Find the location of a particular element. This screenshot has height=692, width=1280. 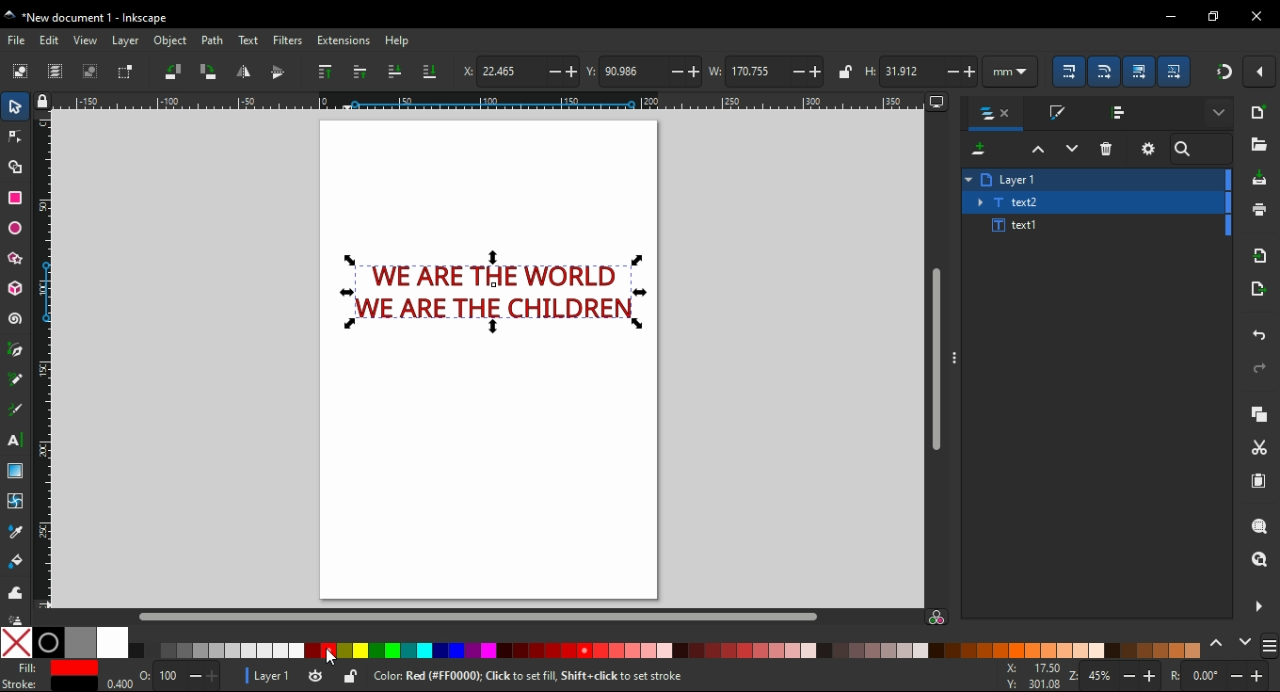

vertical ruler is located at coordinates (50, 363).